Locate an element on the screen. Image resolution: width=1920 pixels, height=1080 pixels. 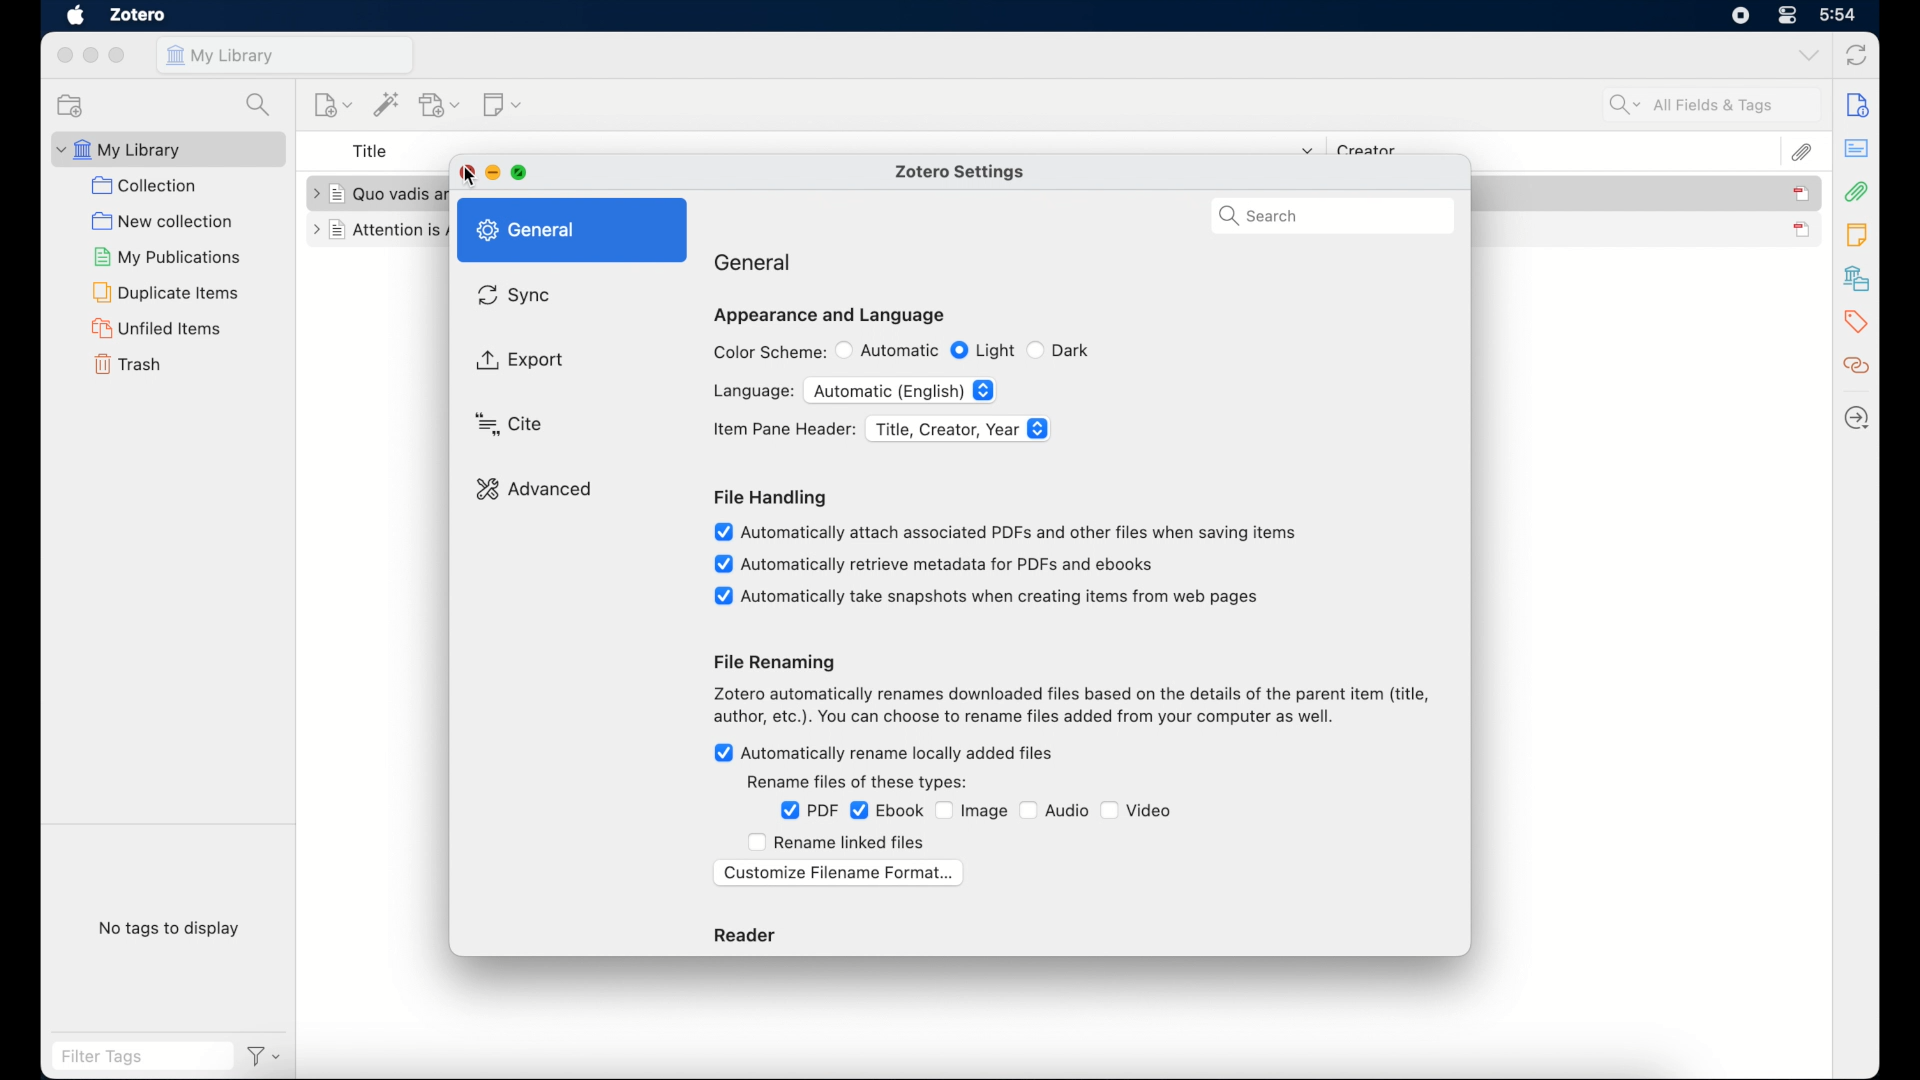
advanced  is located at coordinates (533, 489).